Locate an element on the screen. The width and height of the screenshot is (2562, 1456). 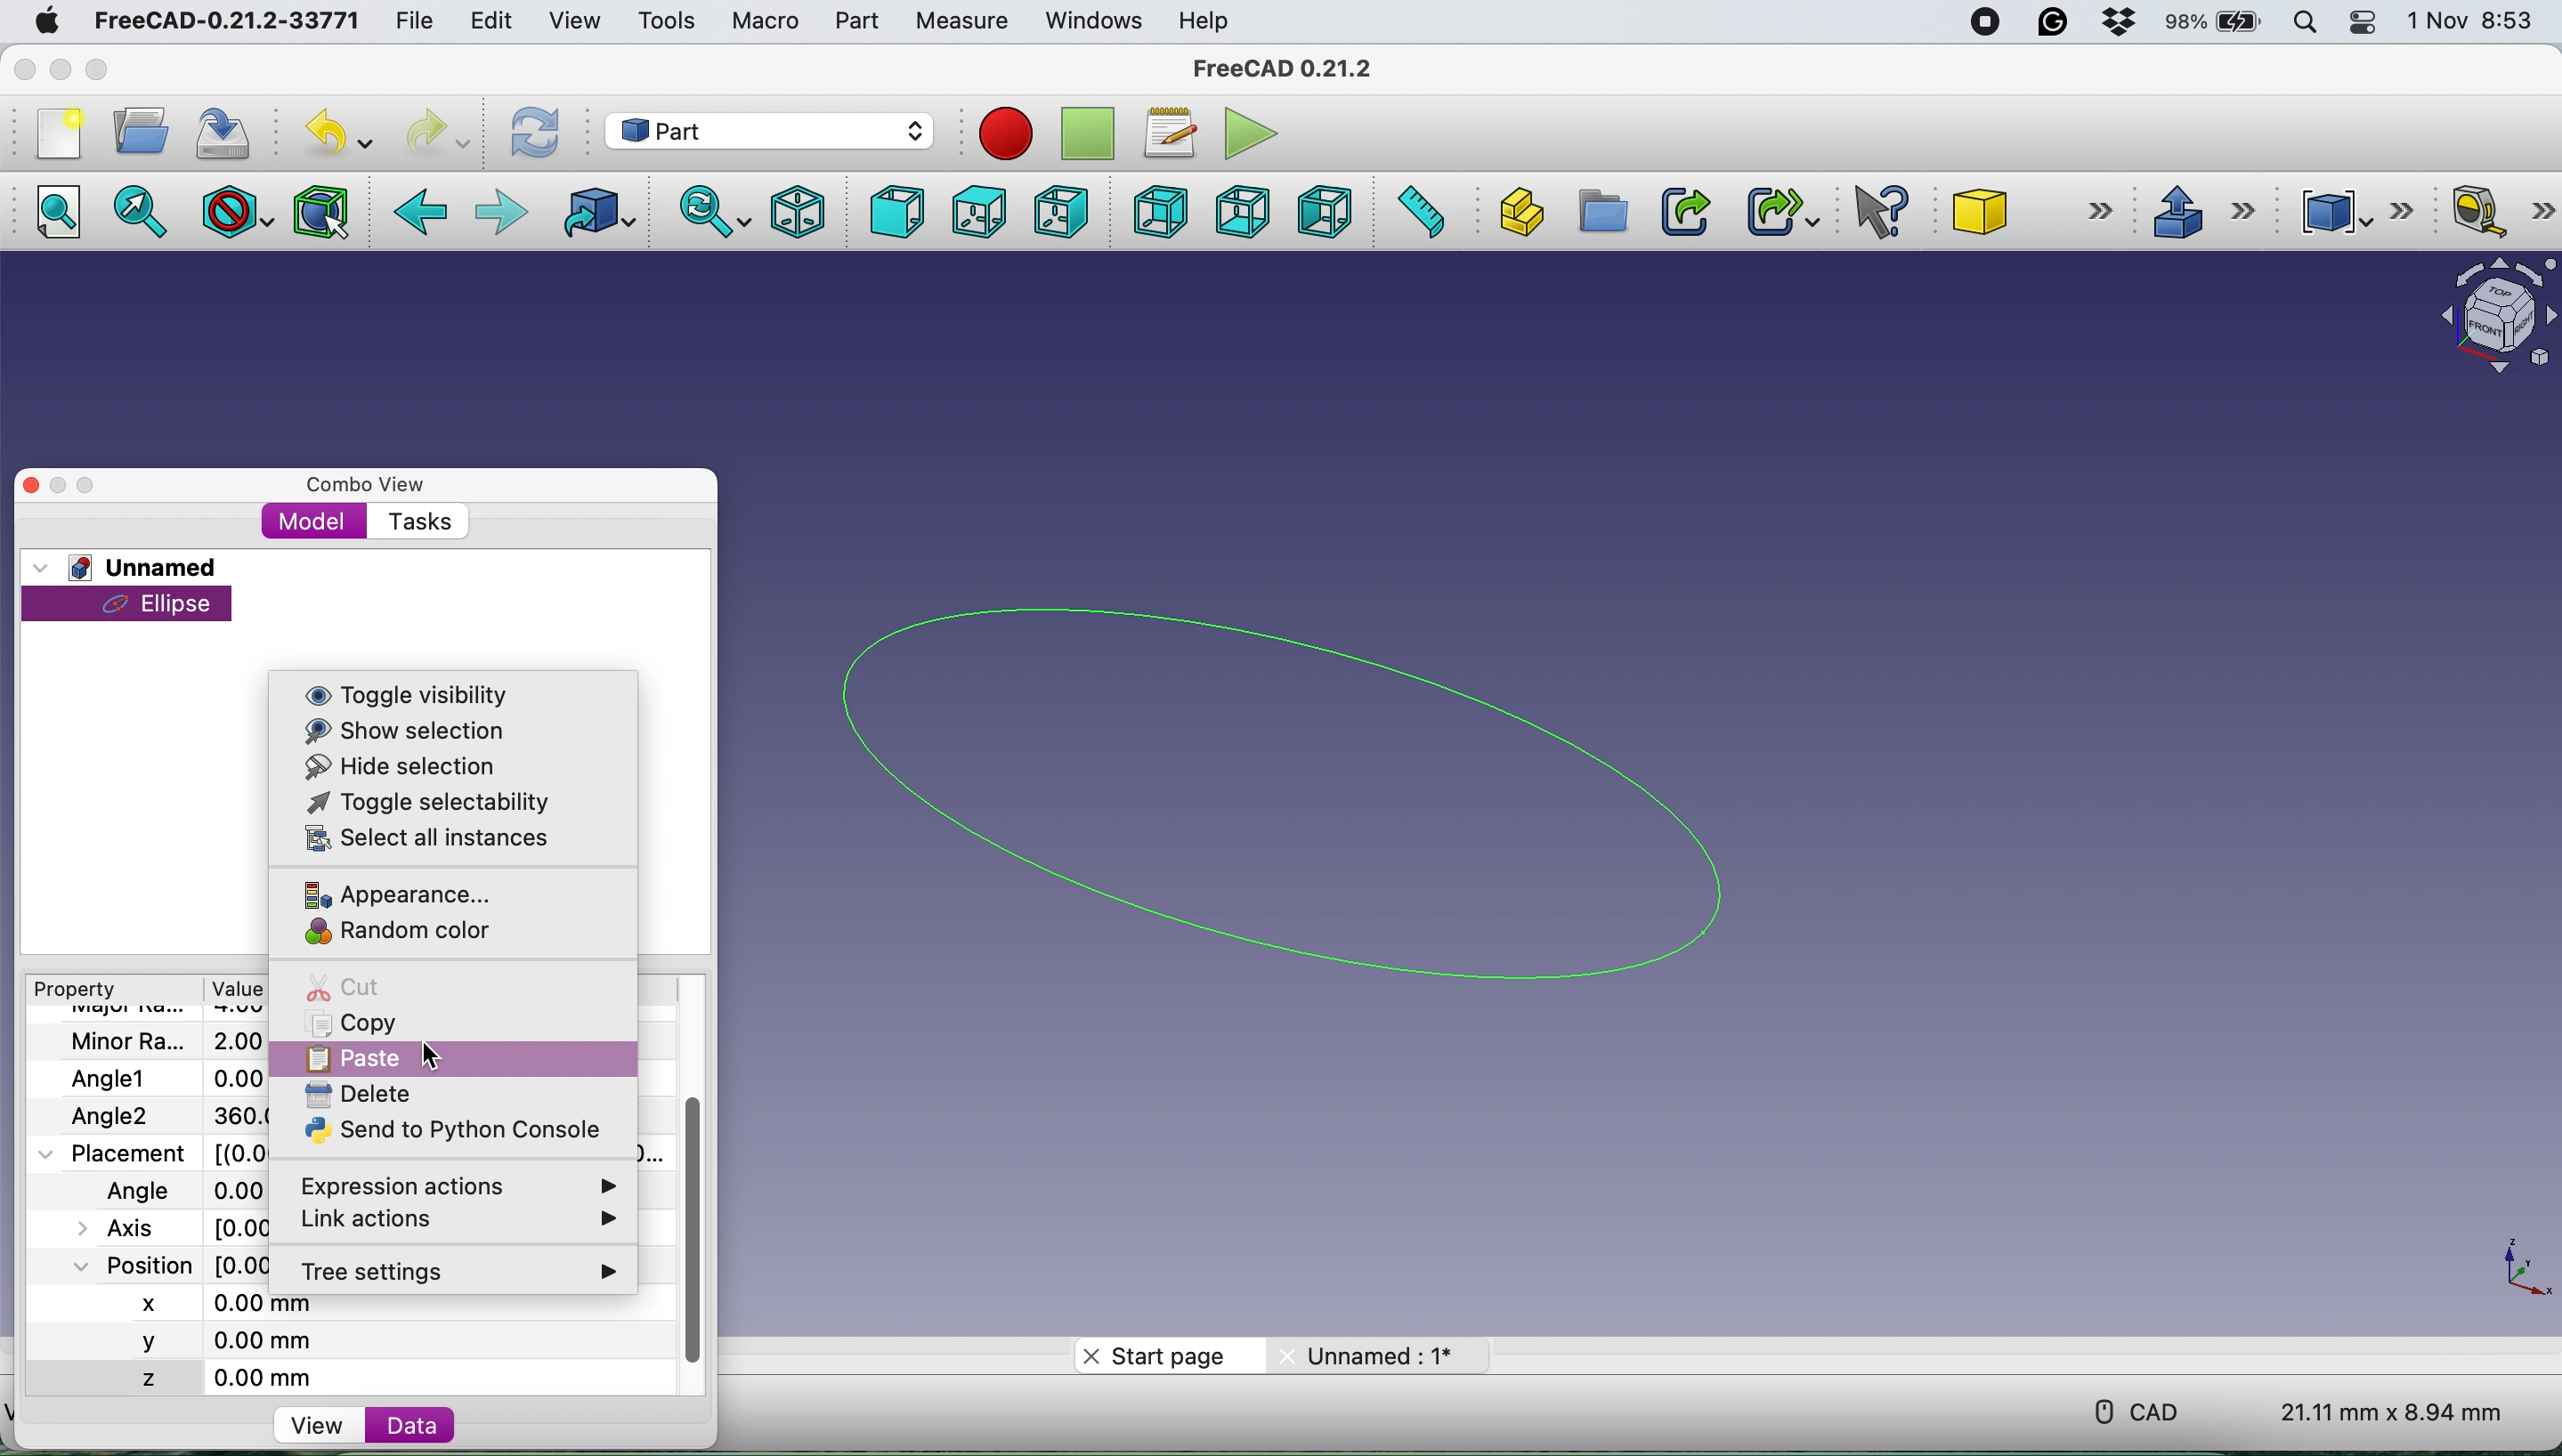
battery is located at coordinates (2212, 25).